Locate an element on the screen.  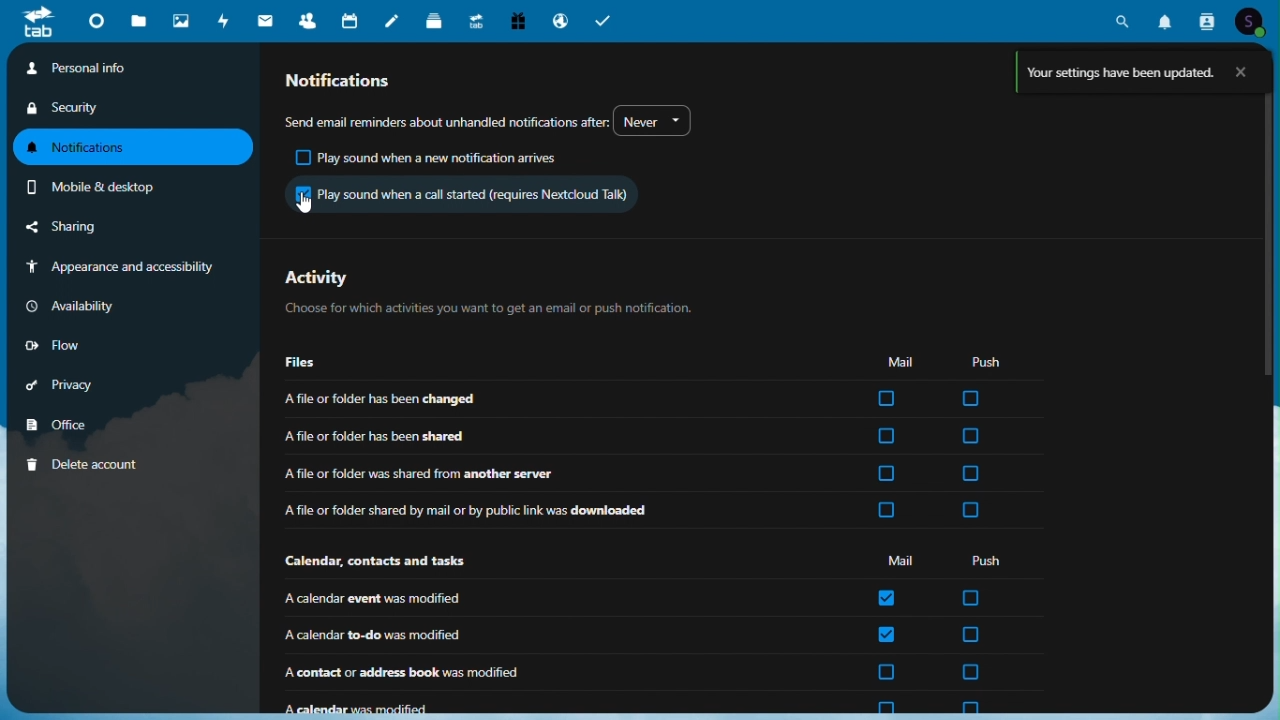
Upgrade is located at coordinates (476, 18).